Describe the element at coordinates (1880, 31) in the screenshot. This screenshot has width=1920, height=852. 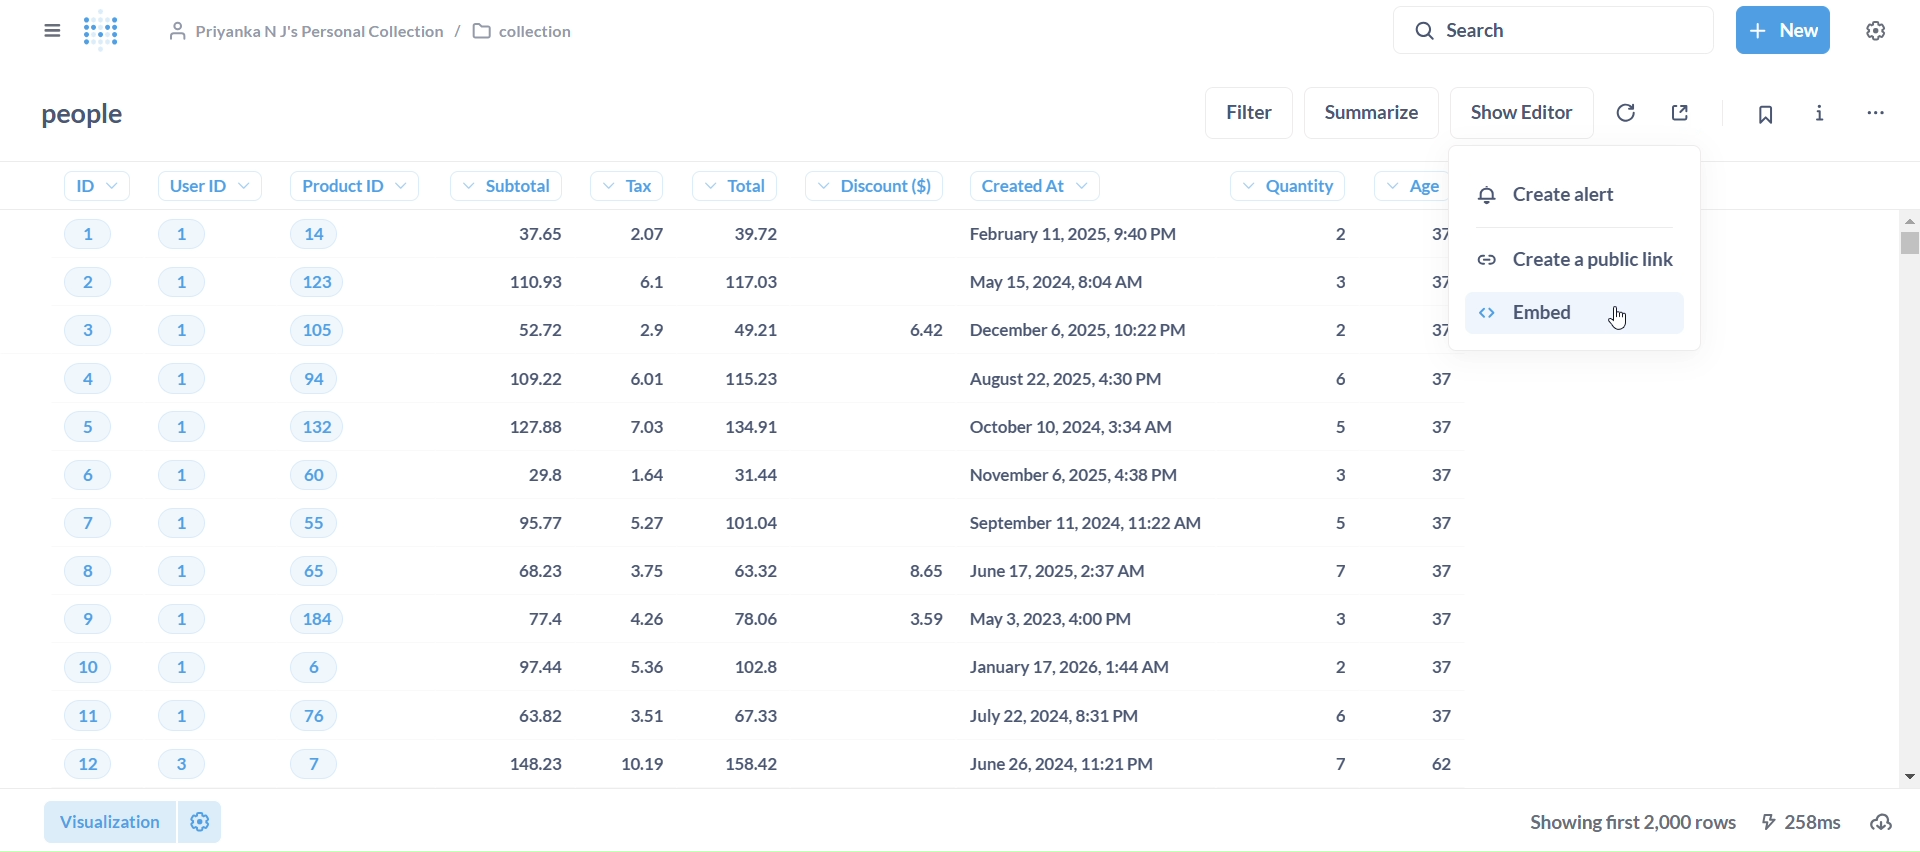
I see `settings` at that location.